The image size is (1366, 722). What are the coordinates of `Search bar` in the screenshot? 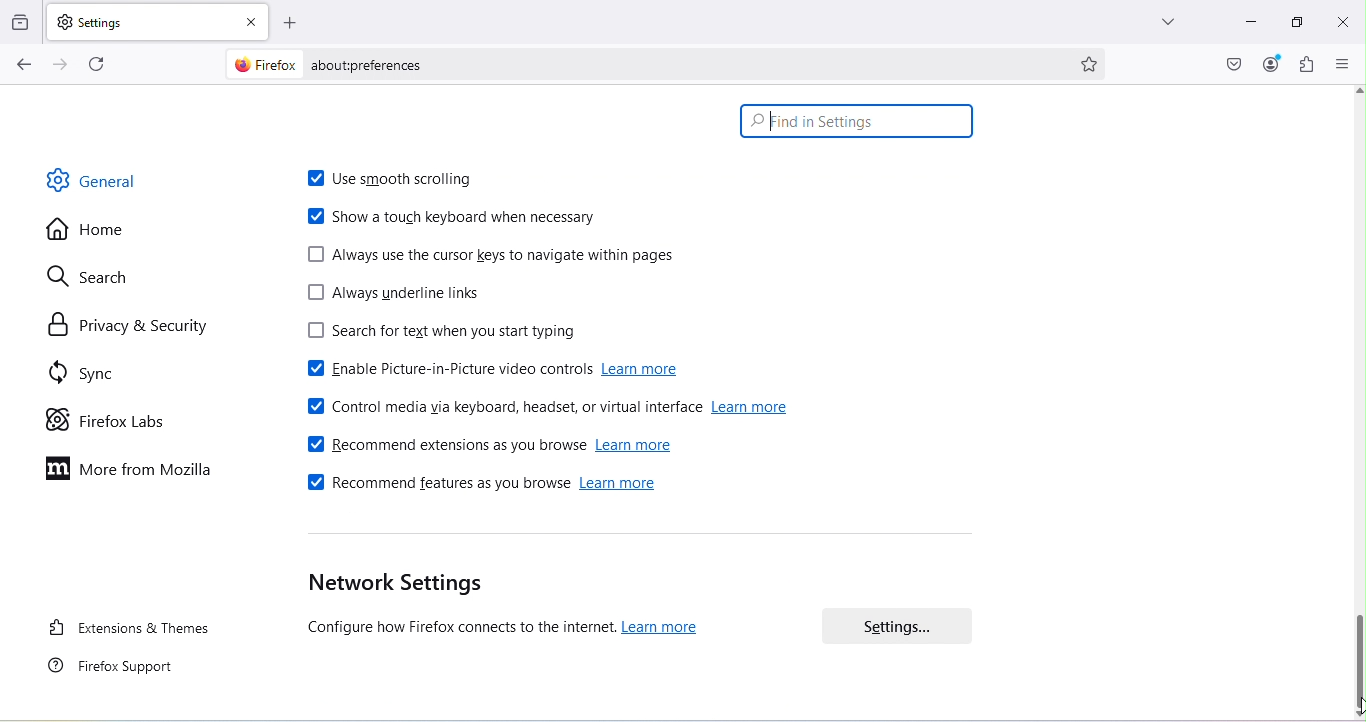 It's located at (857, 122).